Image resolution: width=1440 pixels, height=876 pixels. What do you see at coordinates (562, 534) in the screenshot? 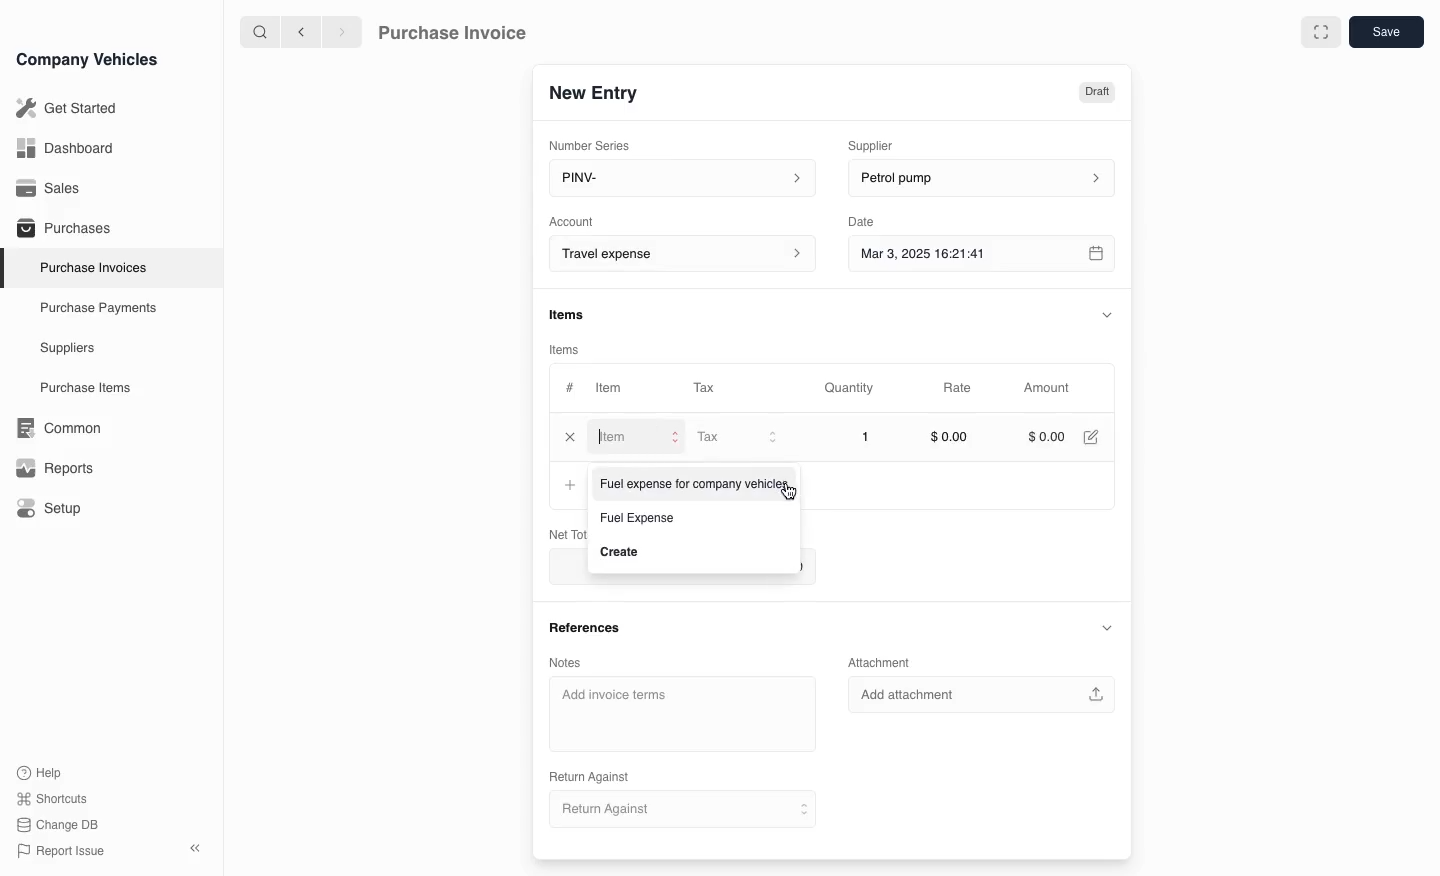
I see `Net Total` at bounding box center [562, 534].